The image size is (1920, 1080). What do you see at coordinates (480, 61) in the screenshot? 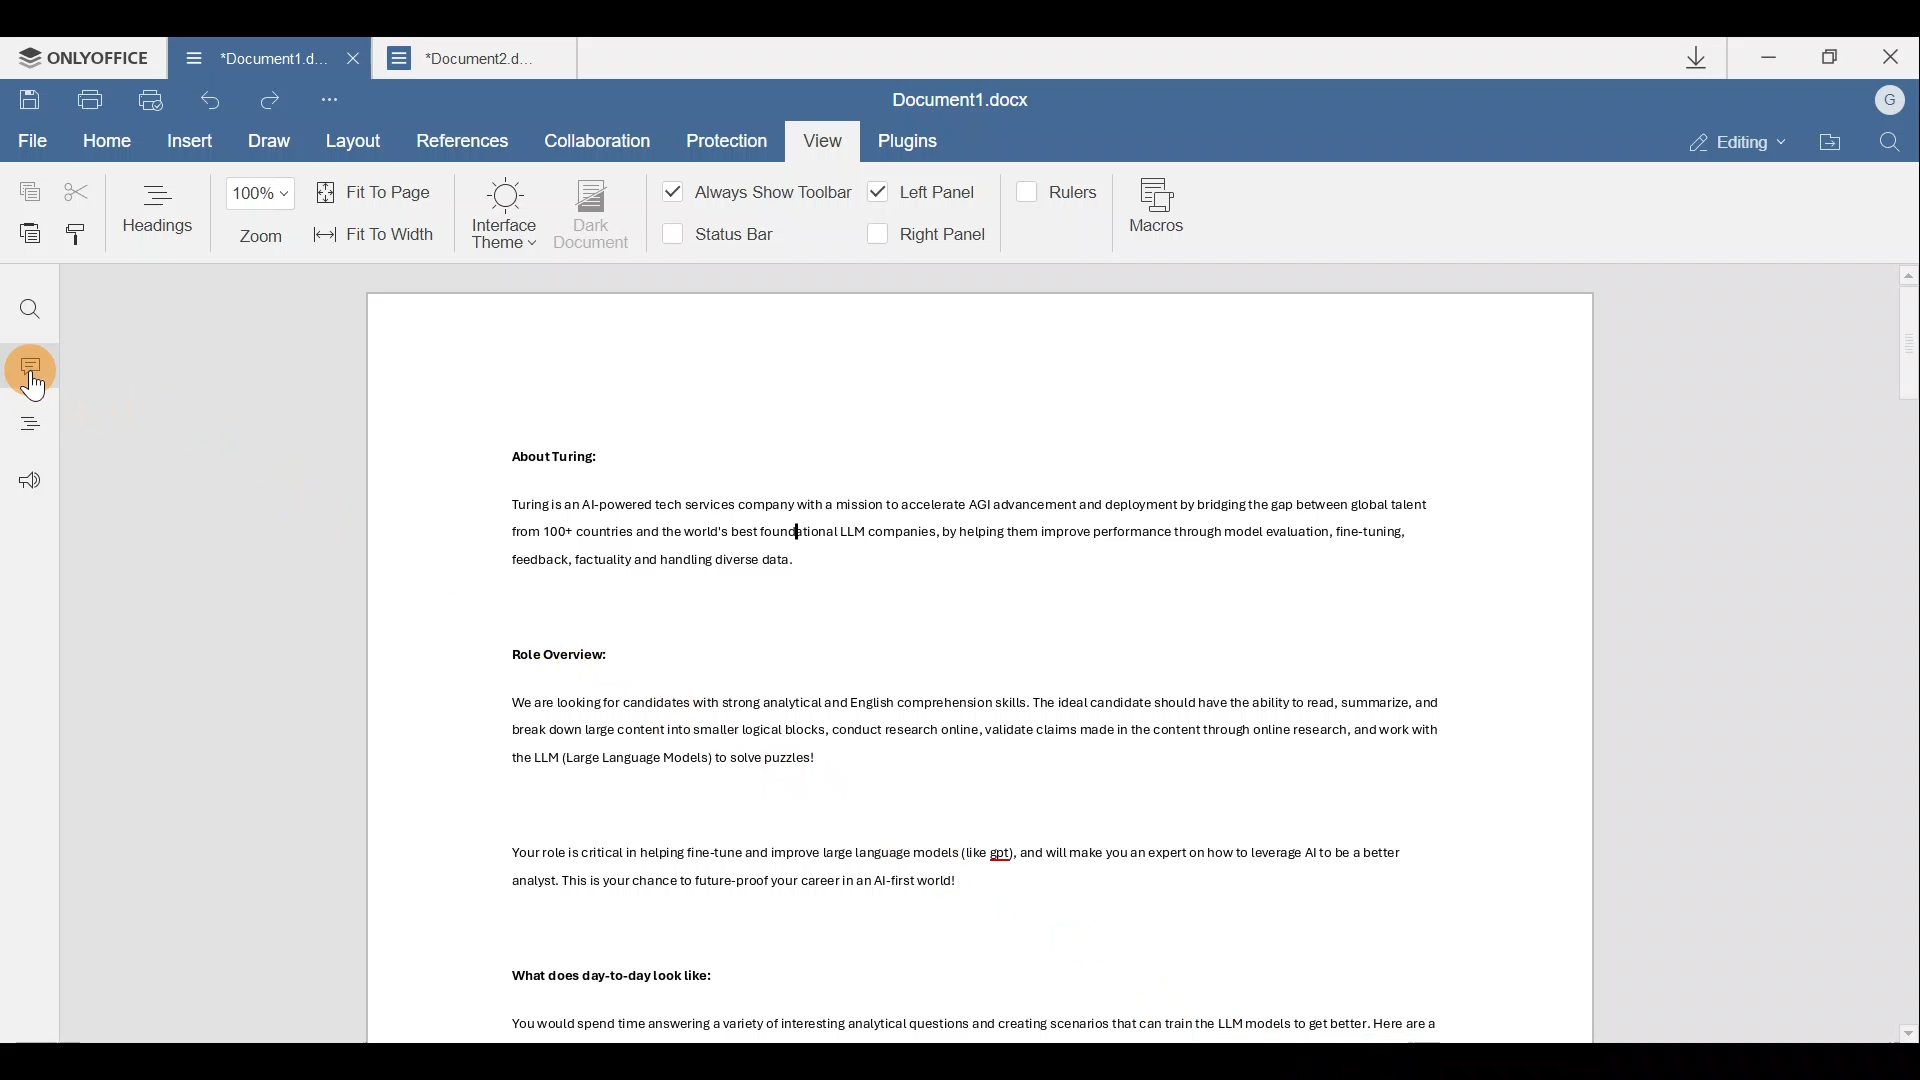
I see `Document2.d..` at bounding box center [480, 61].